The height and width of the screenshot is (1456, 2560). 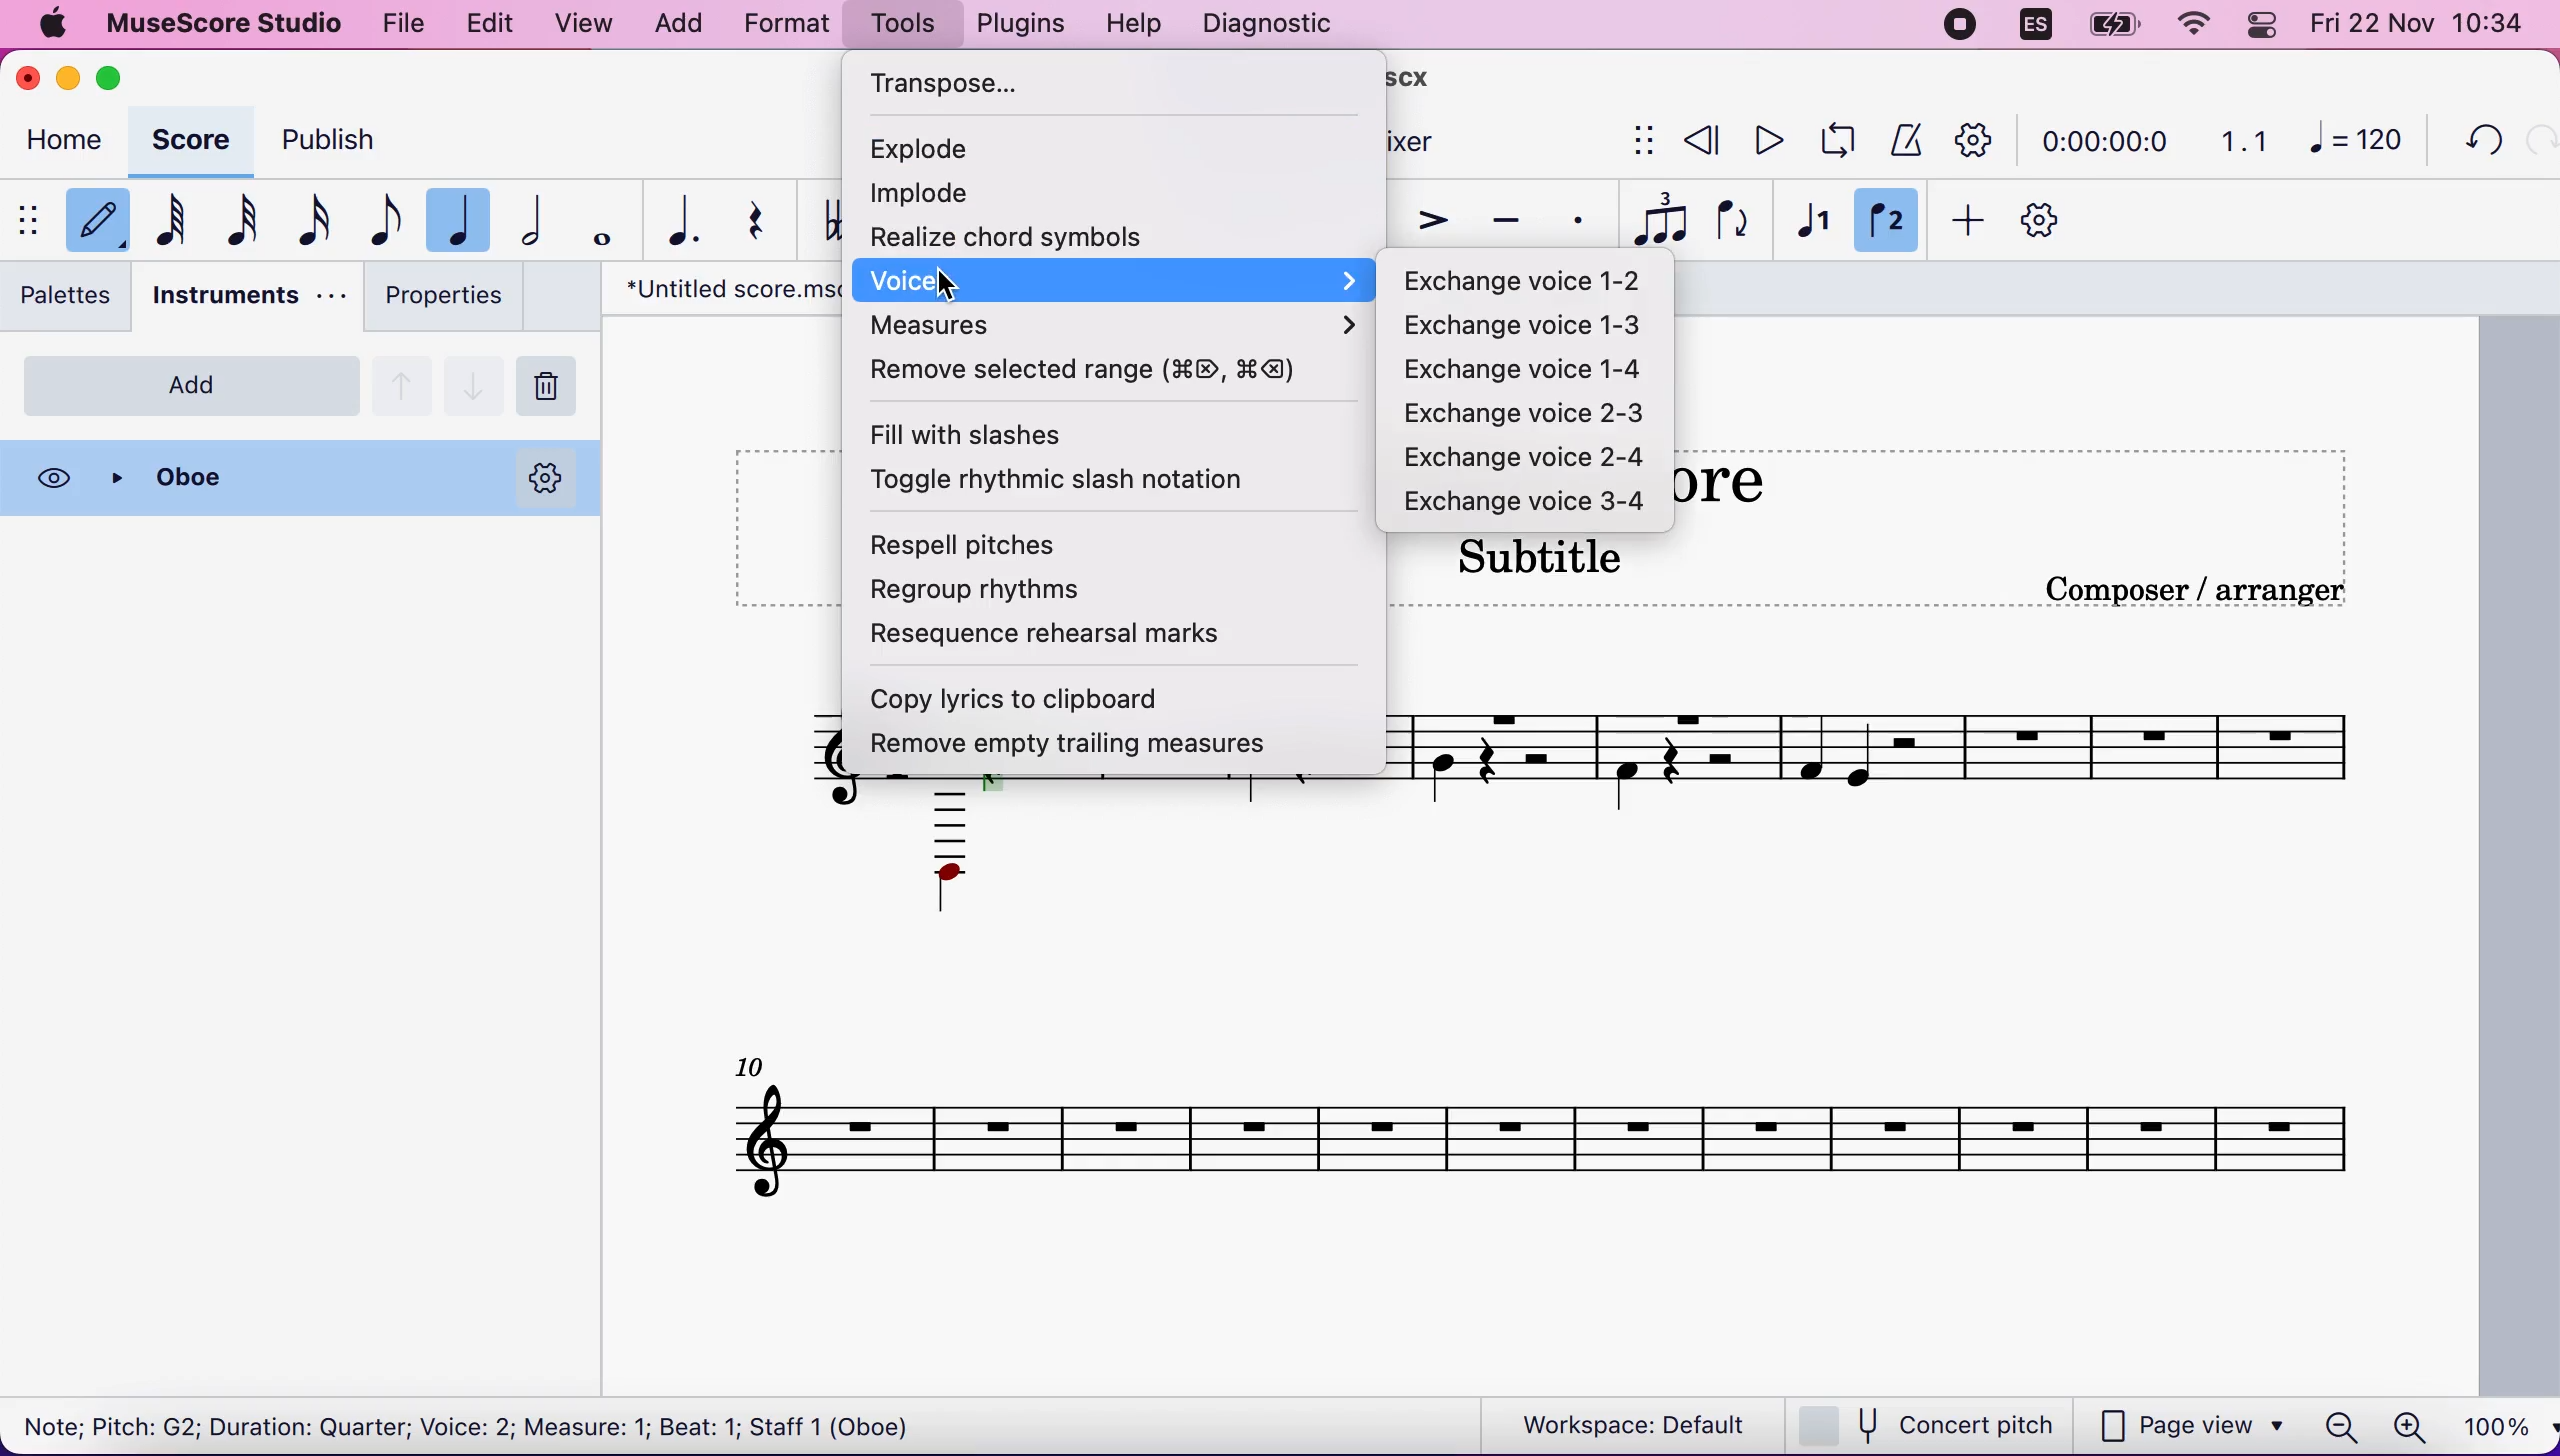 I want to click on show/hide, so click(x=1644, y=144).